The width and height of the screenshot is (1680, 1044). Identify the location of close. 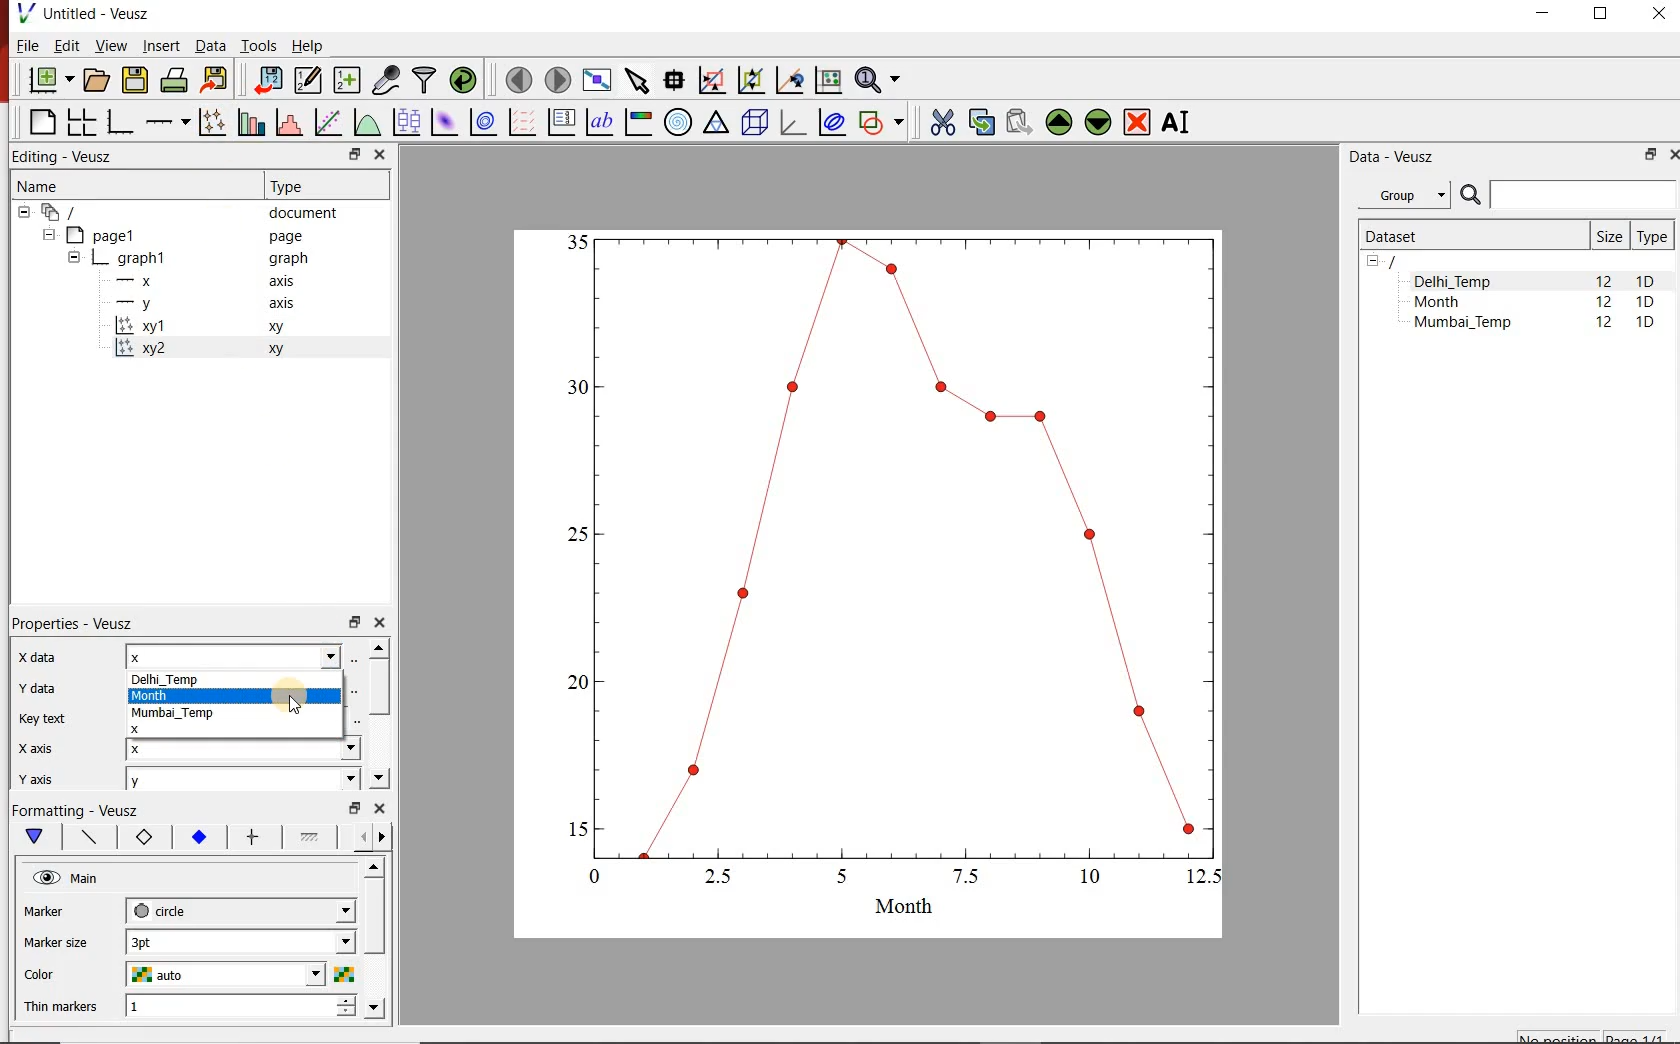
(378, 156).